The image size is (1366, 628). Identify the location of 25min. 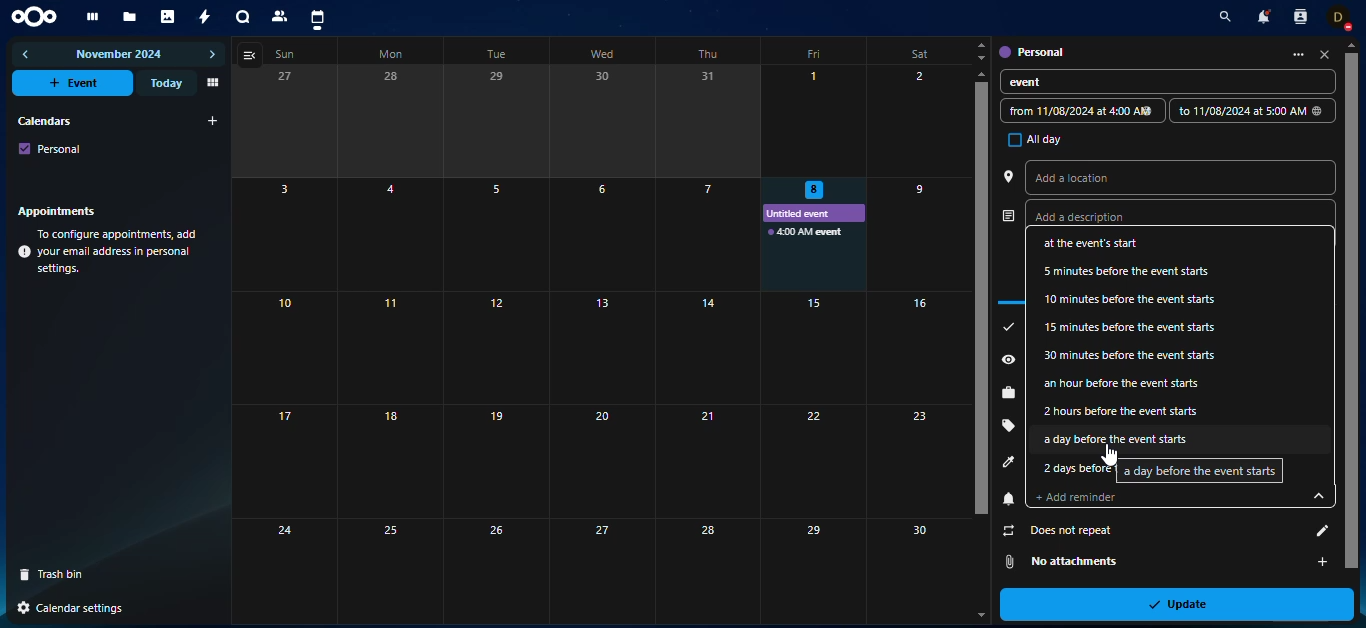
(1130, 328).